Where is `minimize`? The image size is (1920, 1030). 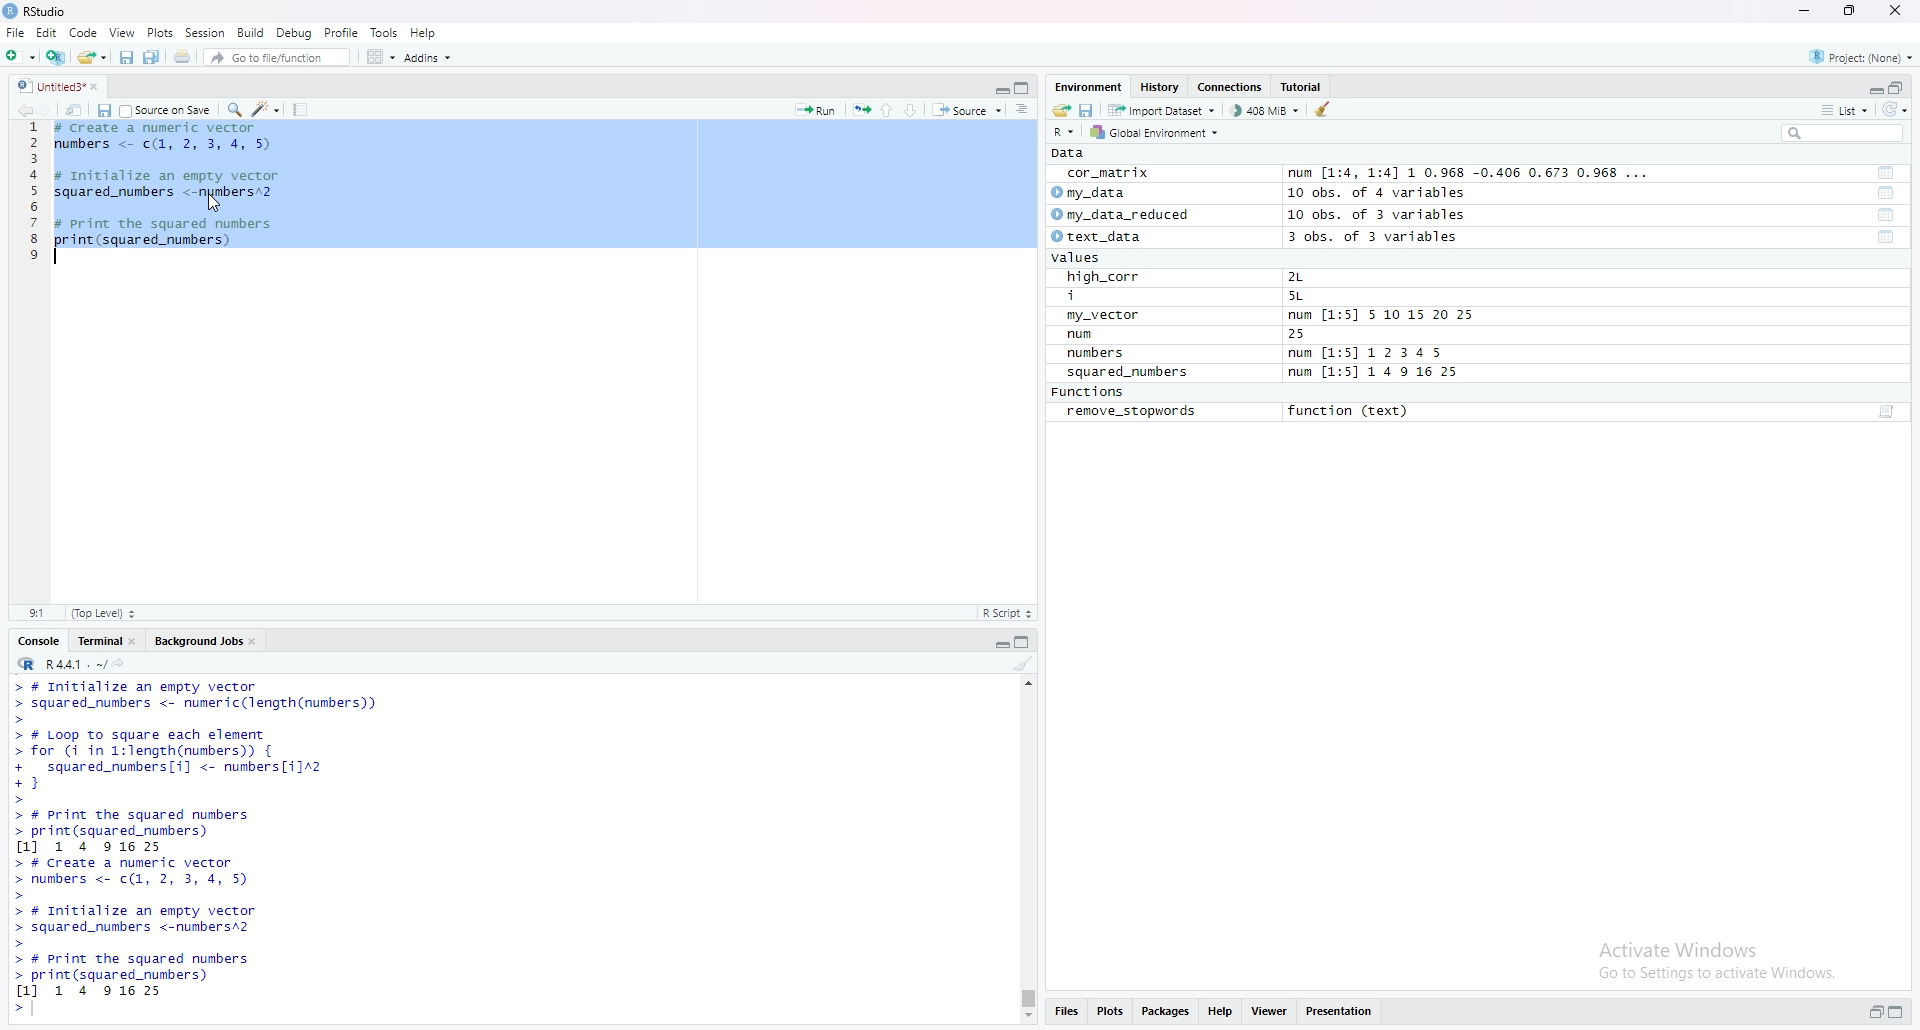
minimize is located at coordinates (1803, 11).